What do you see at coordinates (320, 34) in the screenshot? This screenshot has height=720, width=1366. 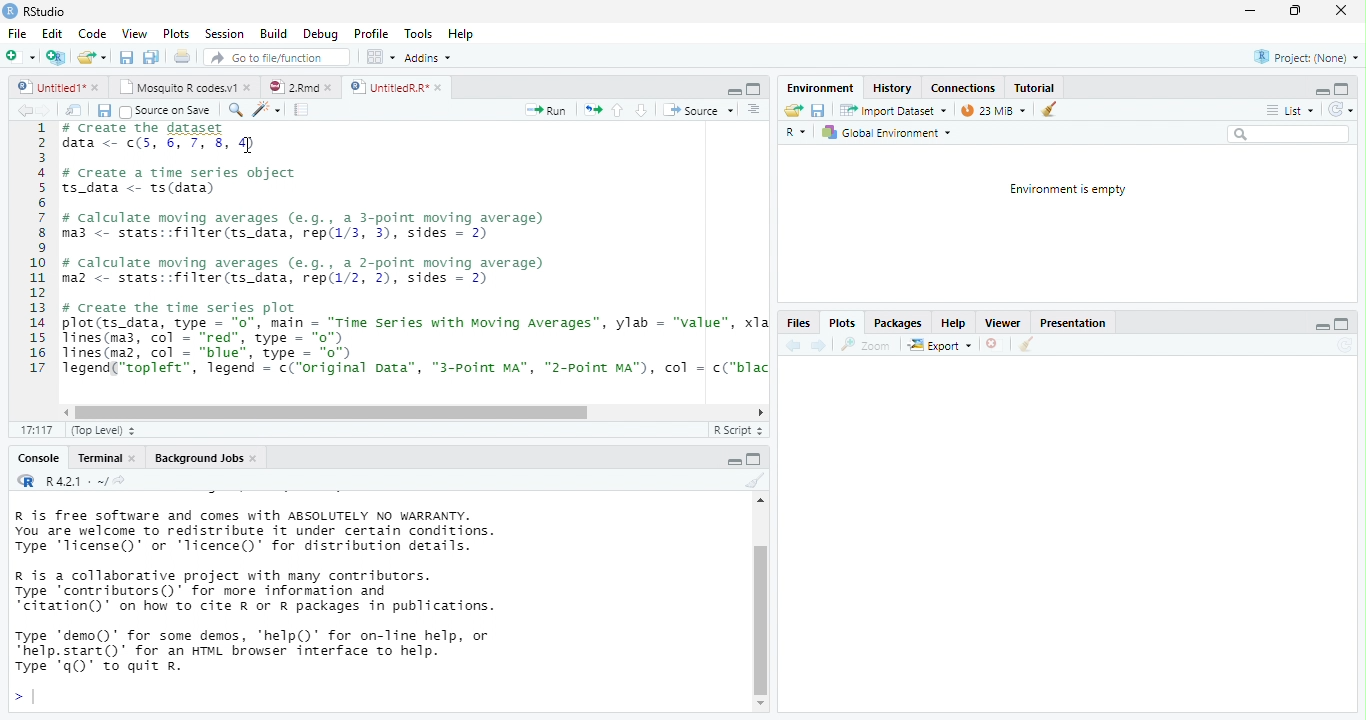 I see `Debug` at bounding box center [320, 34].